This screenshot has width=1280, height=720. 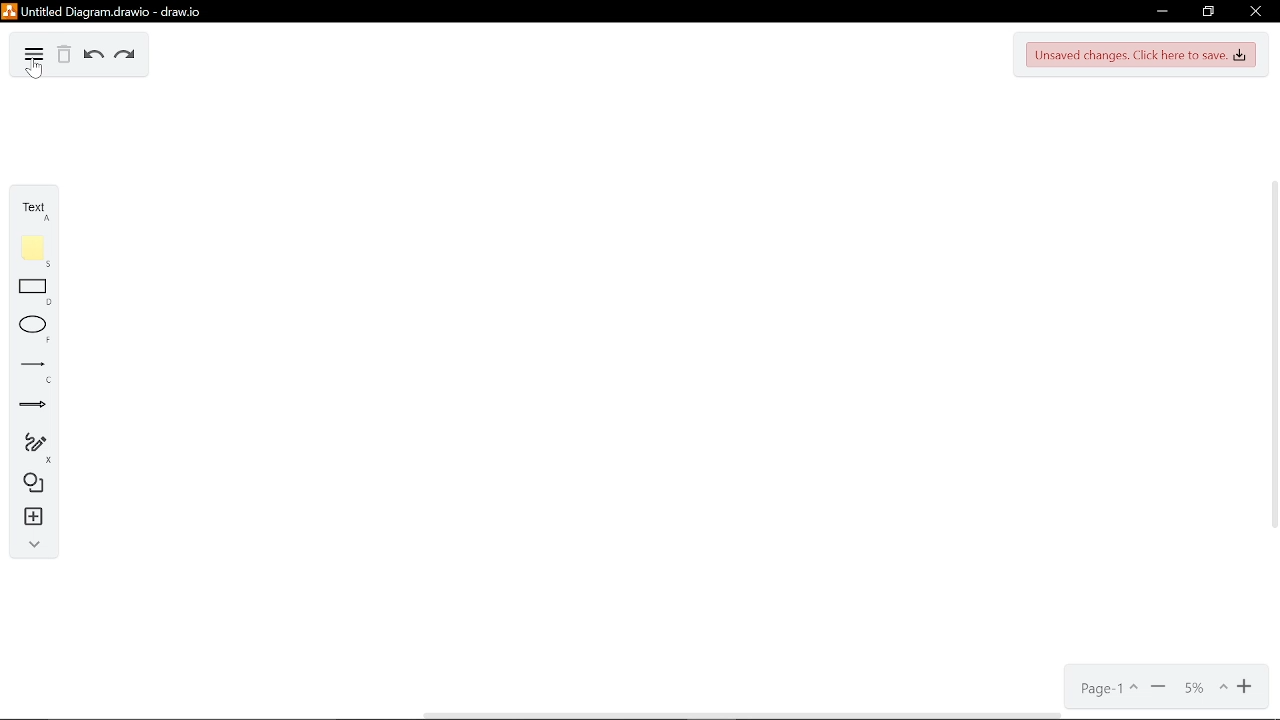 I want to click on Zoom in, so click(x=1242, y=685).